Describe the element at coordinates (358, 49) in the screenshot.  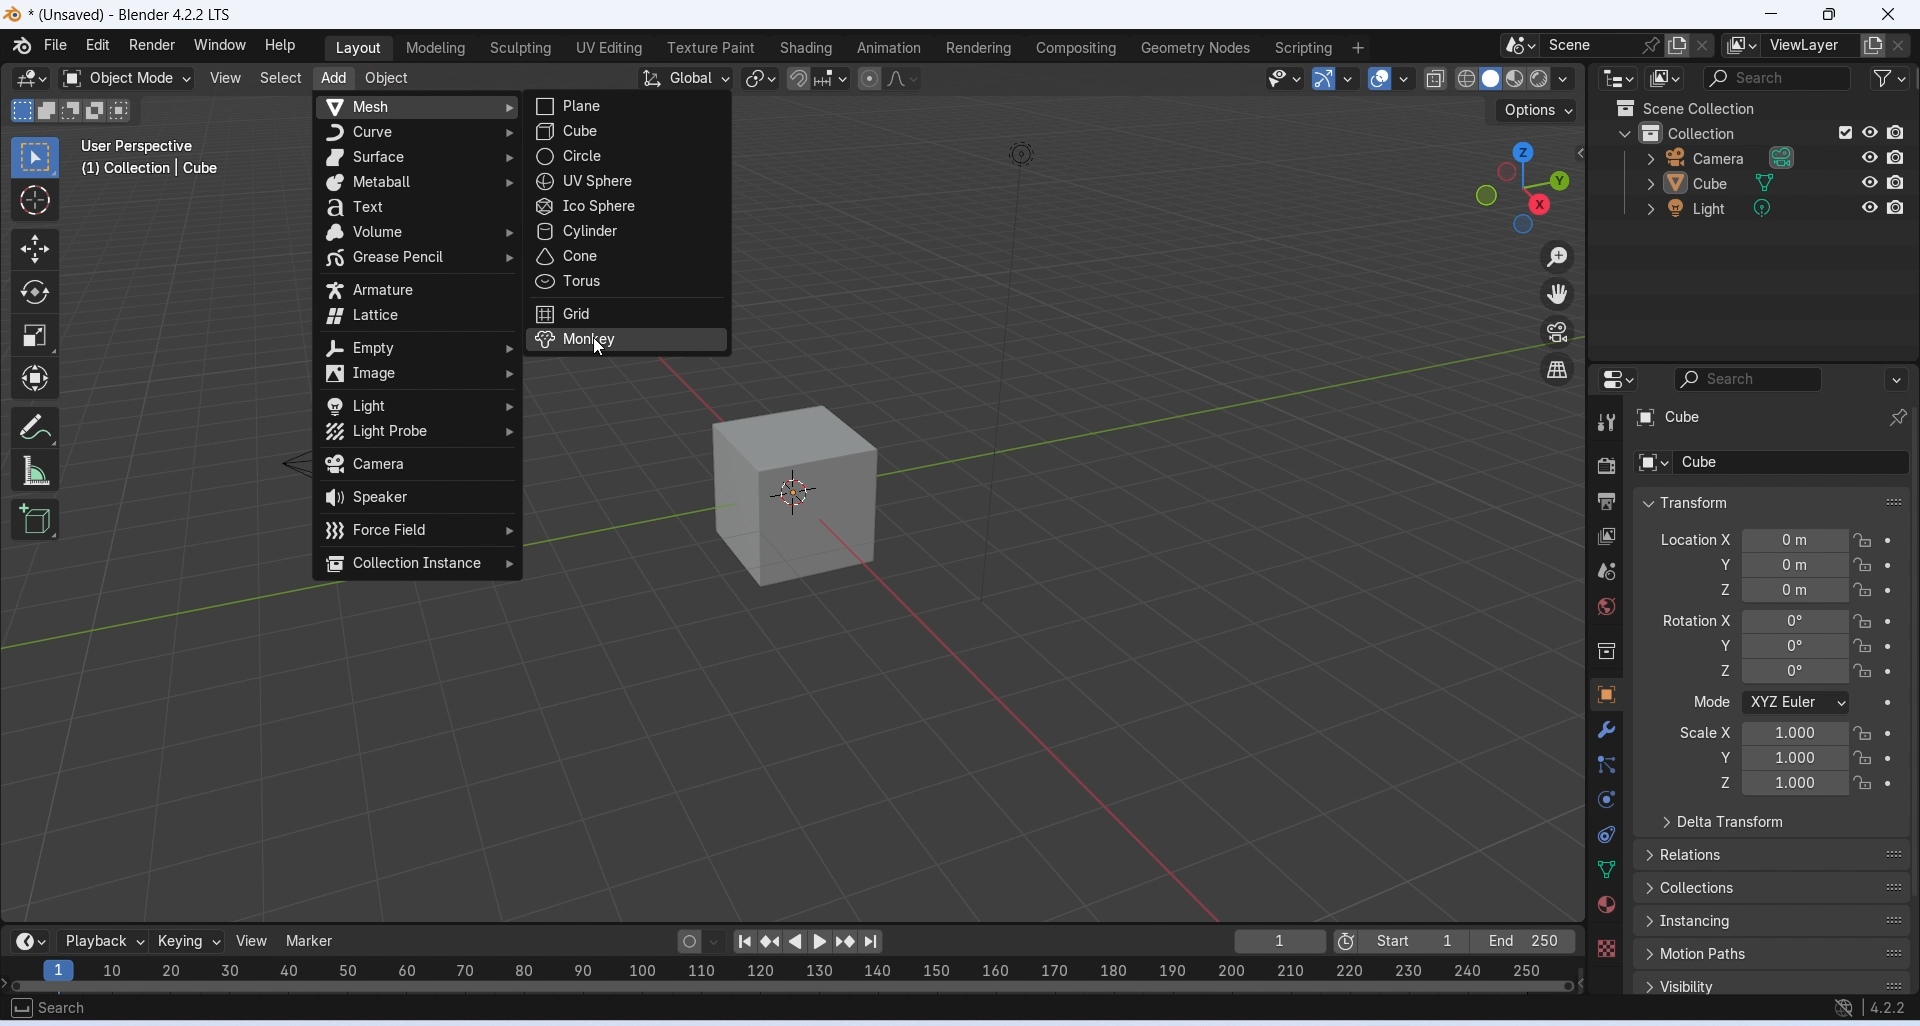
I see `Layout` at that location.